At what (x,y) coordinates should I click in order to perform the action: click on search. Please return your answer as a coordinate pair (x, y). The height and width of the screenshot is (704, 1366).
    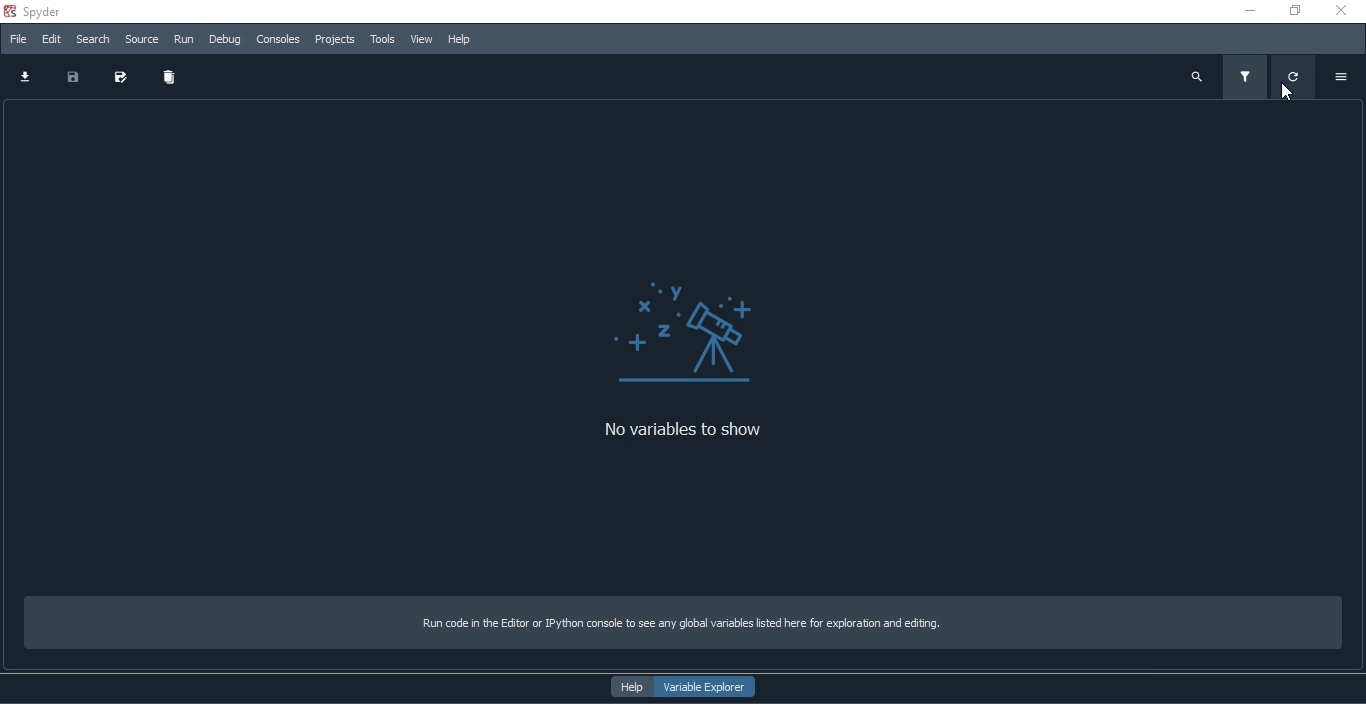
    Looking at the image, I should click on (1198, 76).